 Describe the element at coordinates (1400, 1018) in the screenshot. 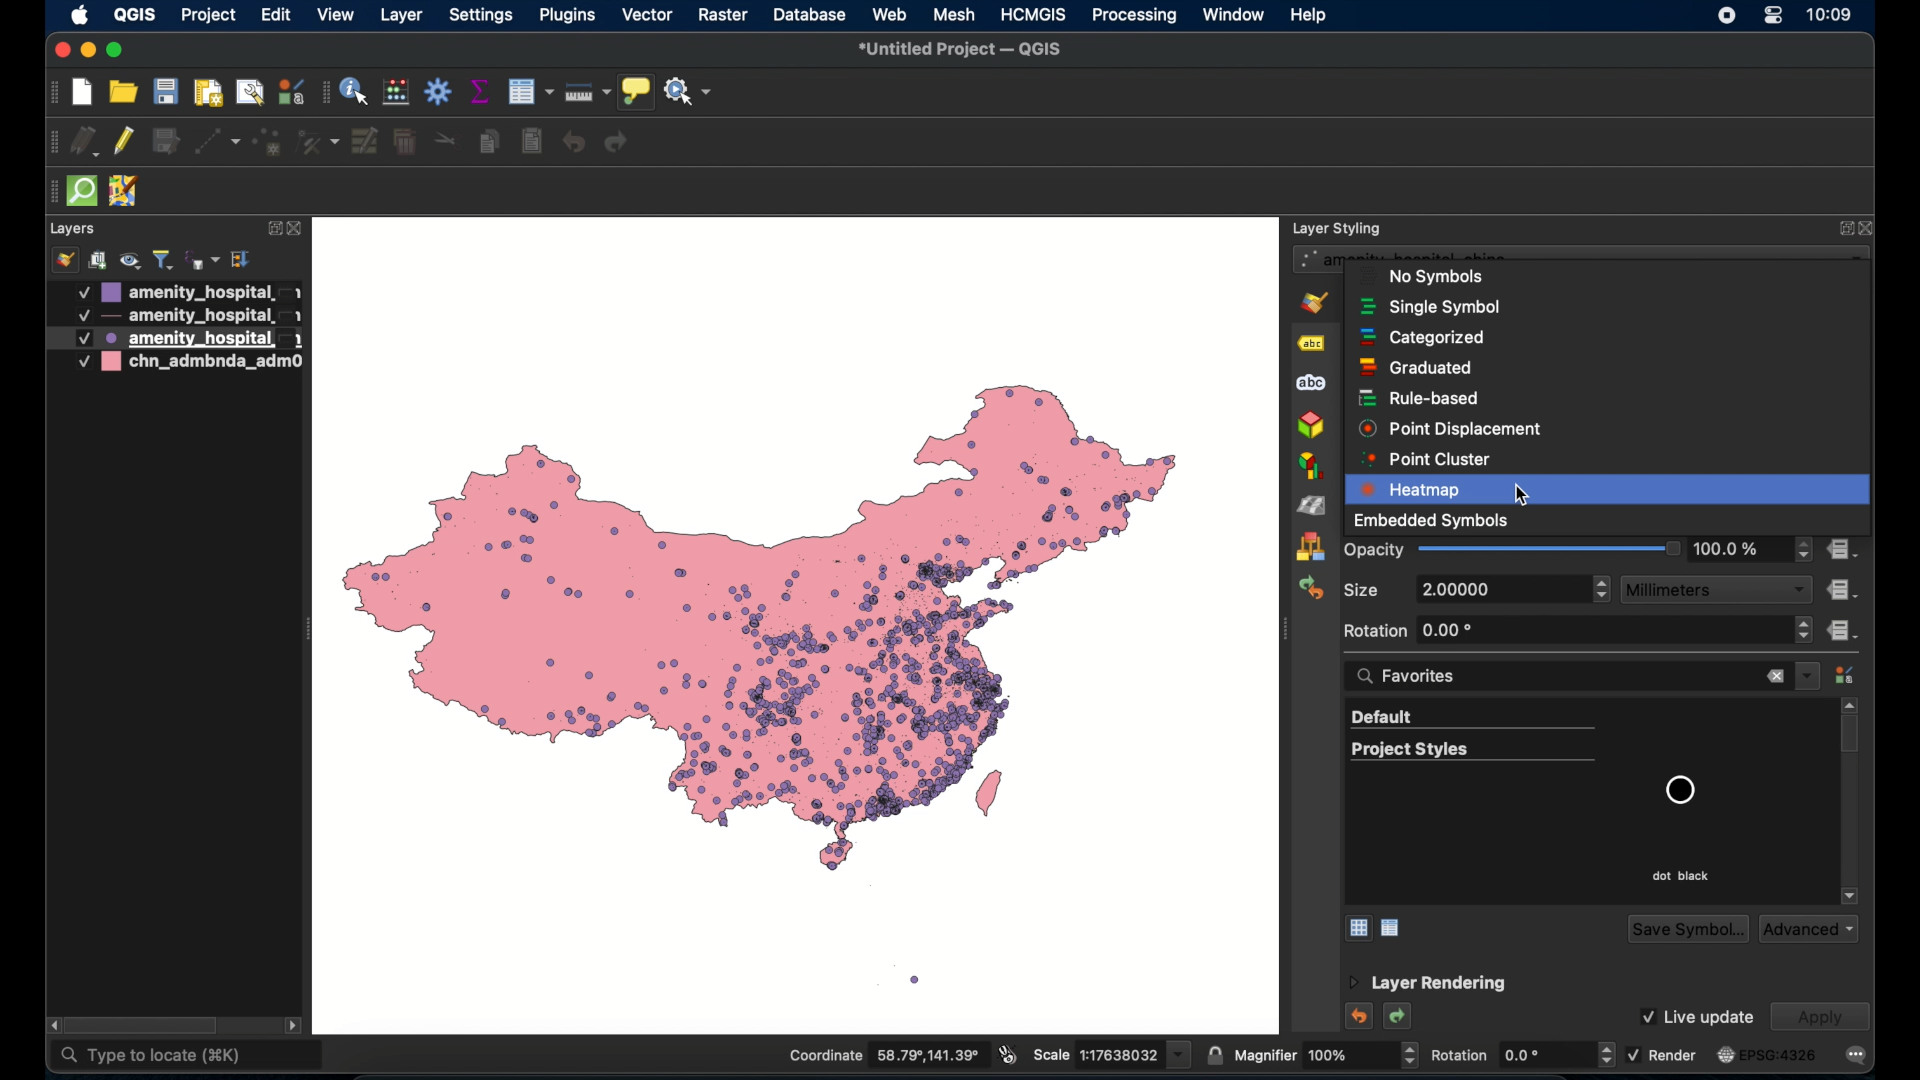

I see `redo` at that location.